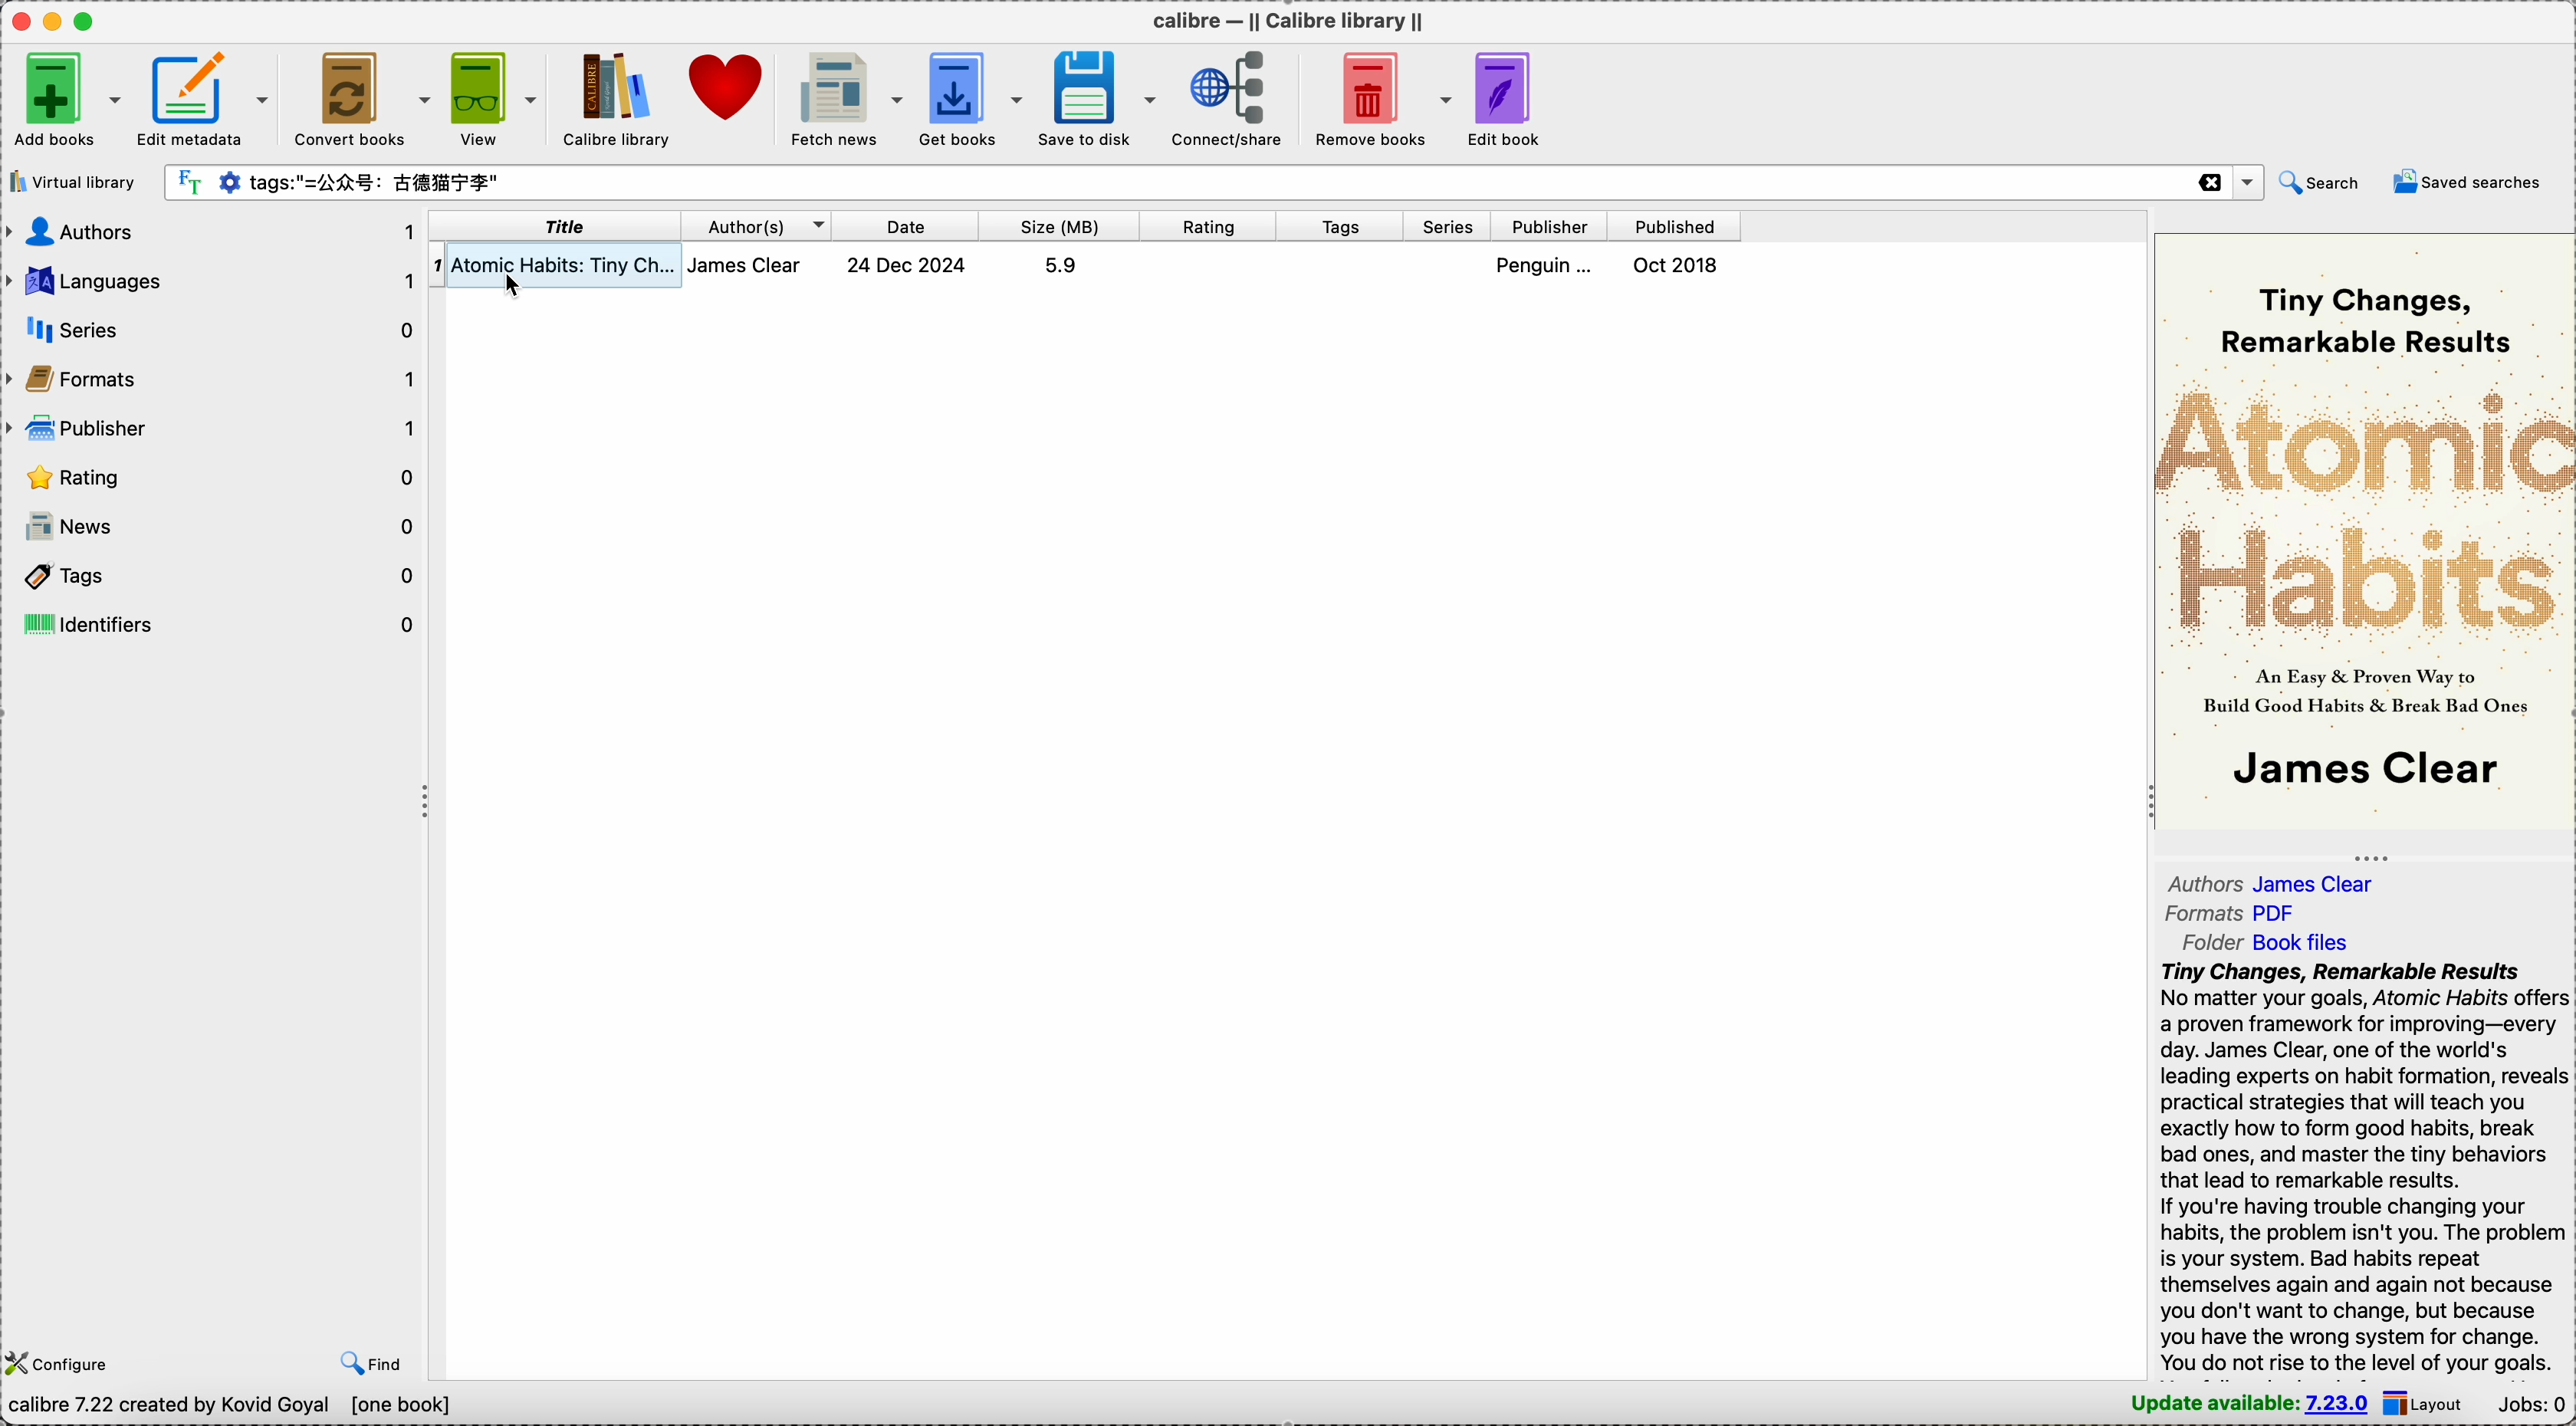  Describe the element at coordinates (1678, 226) in the screenshot. I see `published` at that location.